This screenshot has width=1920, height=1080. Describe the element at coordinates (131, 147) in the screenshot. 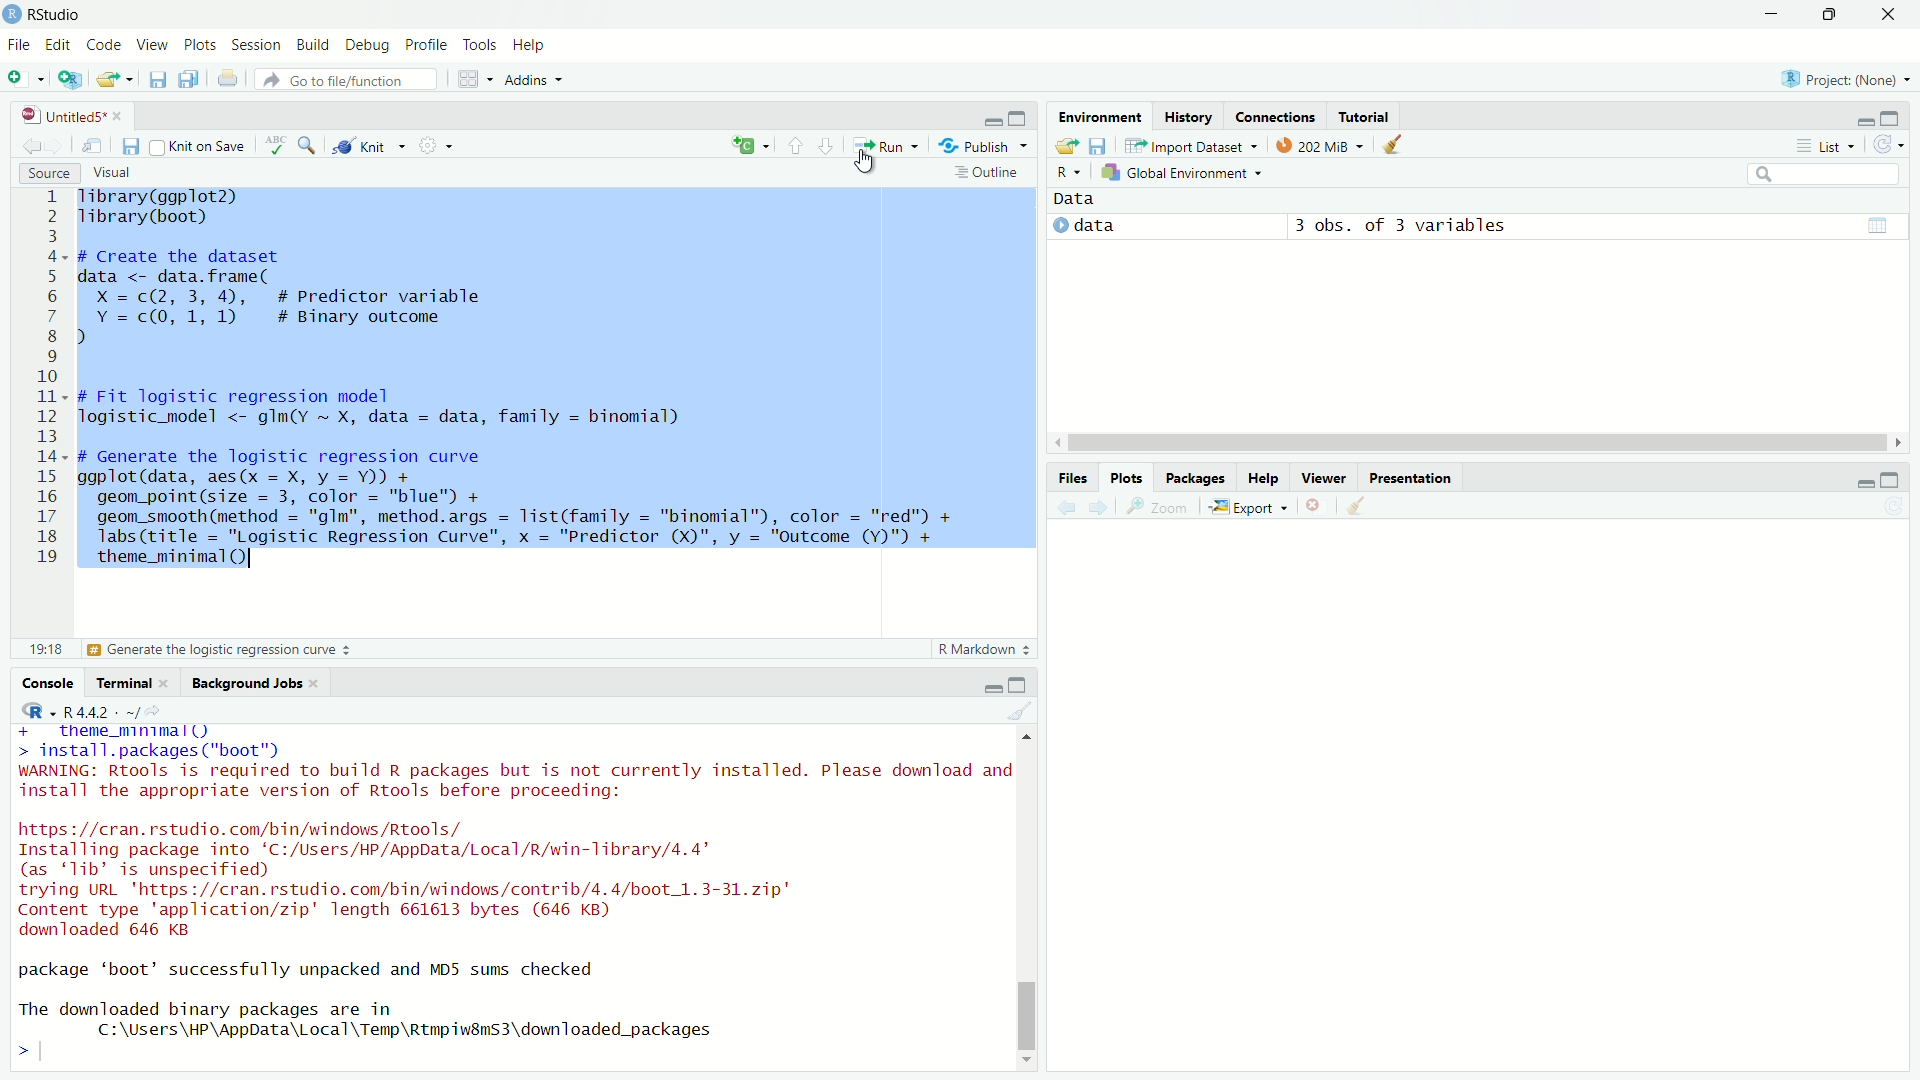

I see `Save current document` at that location.